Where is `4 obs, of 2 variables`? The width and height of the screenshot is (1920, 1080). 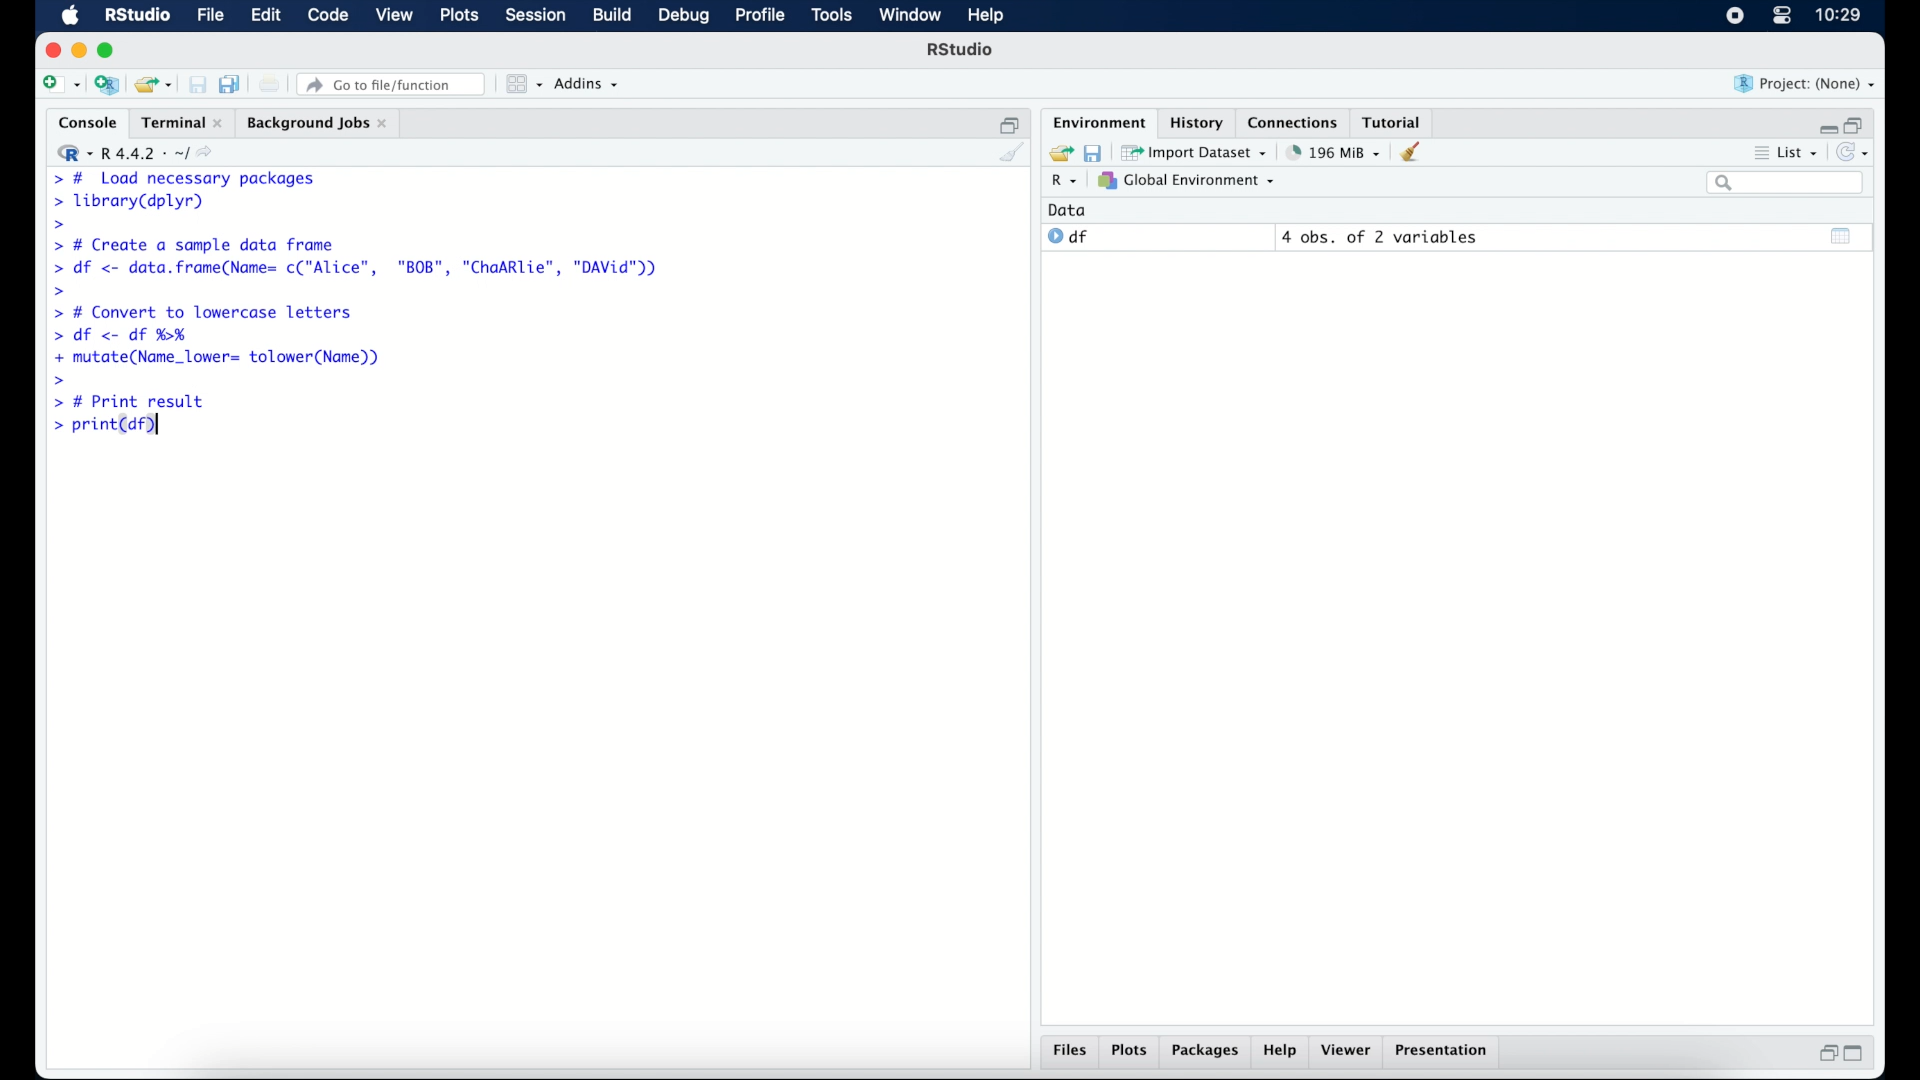
4 obs, of 2 variables is located at coordinates (1380, 237).